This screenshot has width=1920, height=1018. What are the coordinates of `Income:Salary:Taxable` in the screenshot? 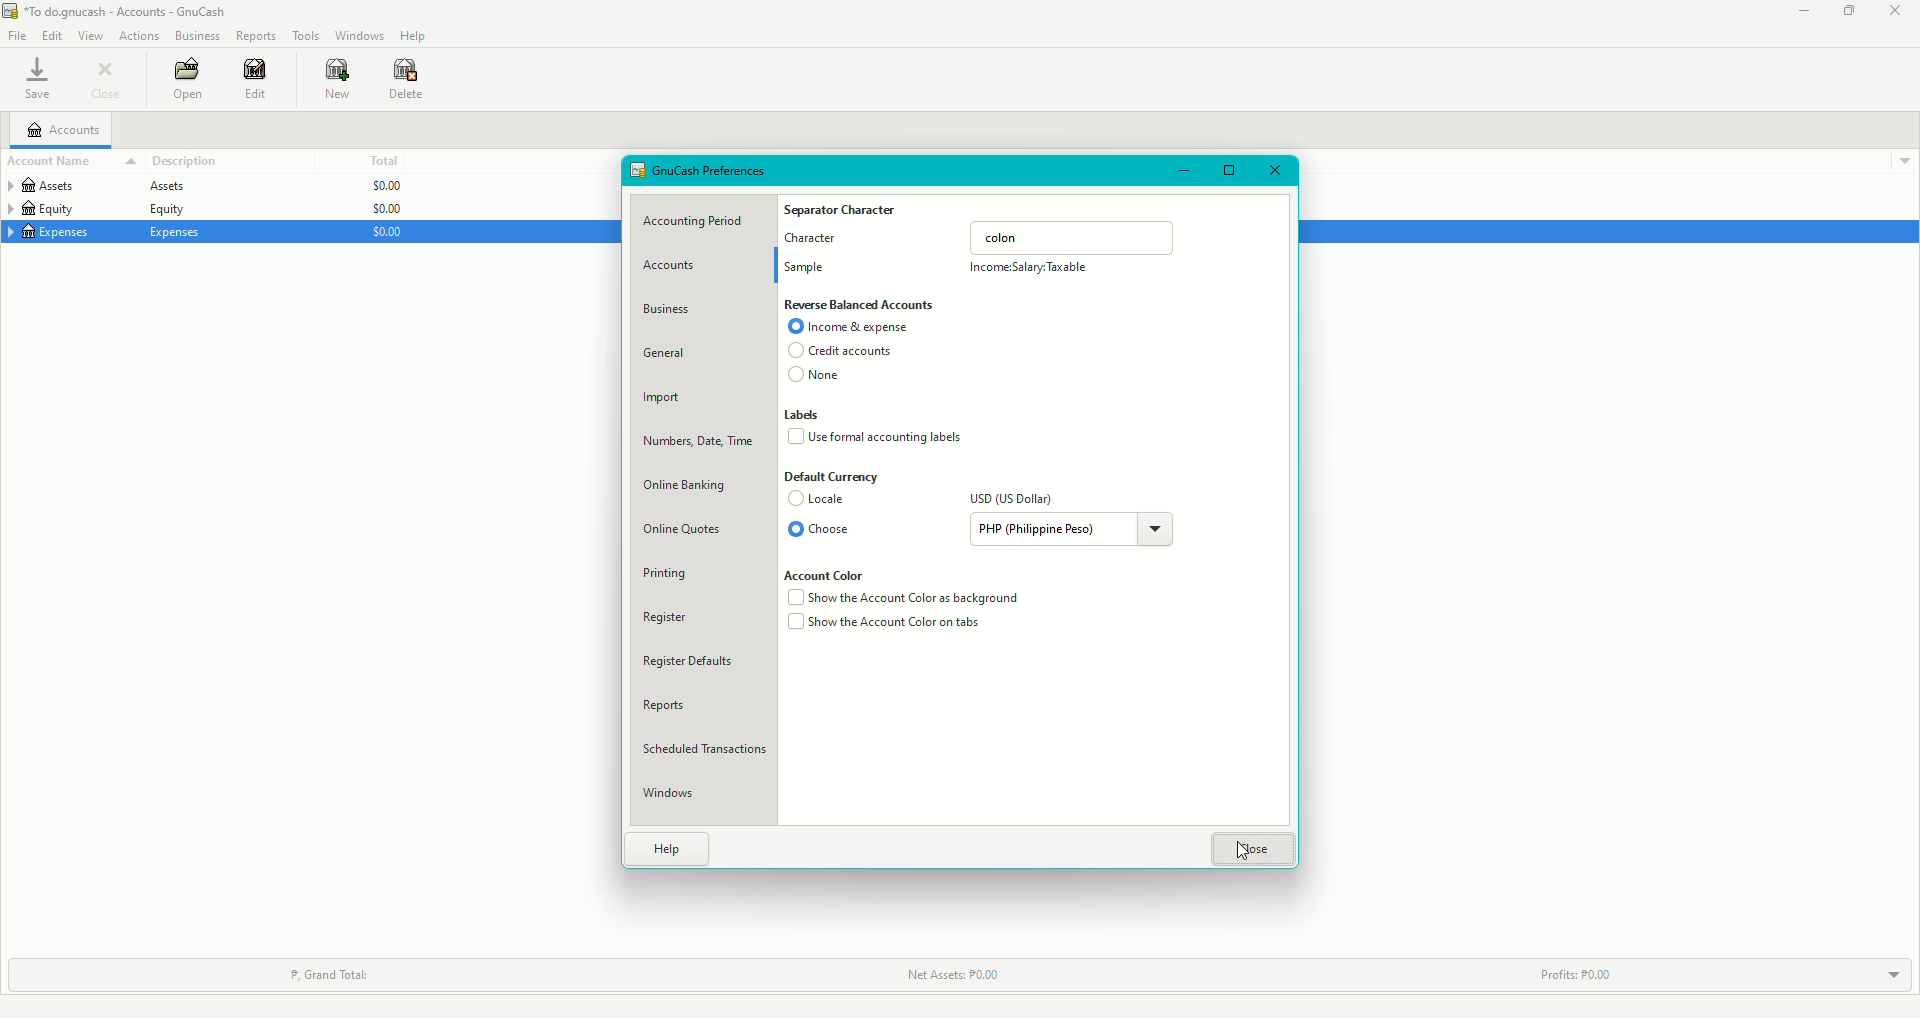 It's located at (1032, 269).